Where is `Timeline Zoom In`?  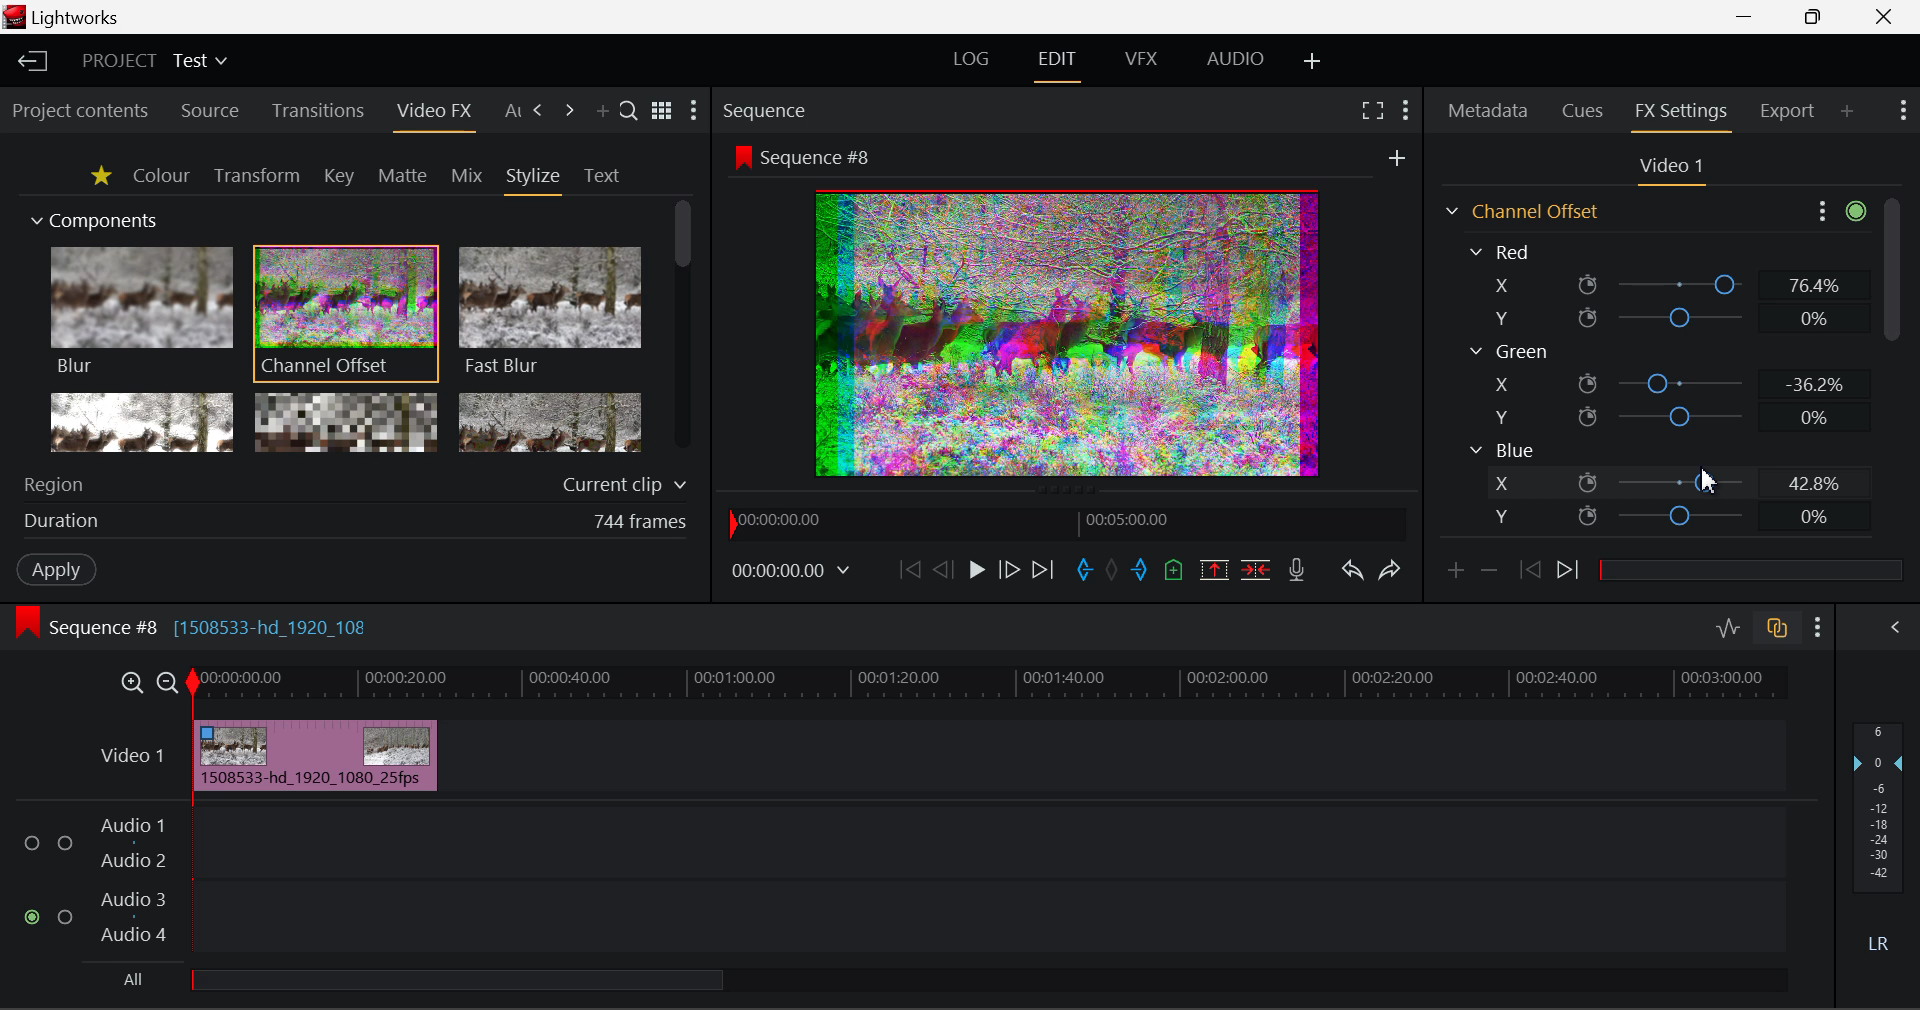 Timeline Zoom In is located at coordinates (131, 685).